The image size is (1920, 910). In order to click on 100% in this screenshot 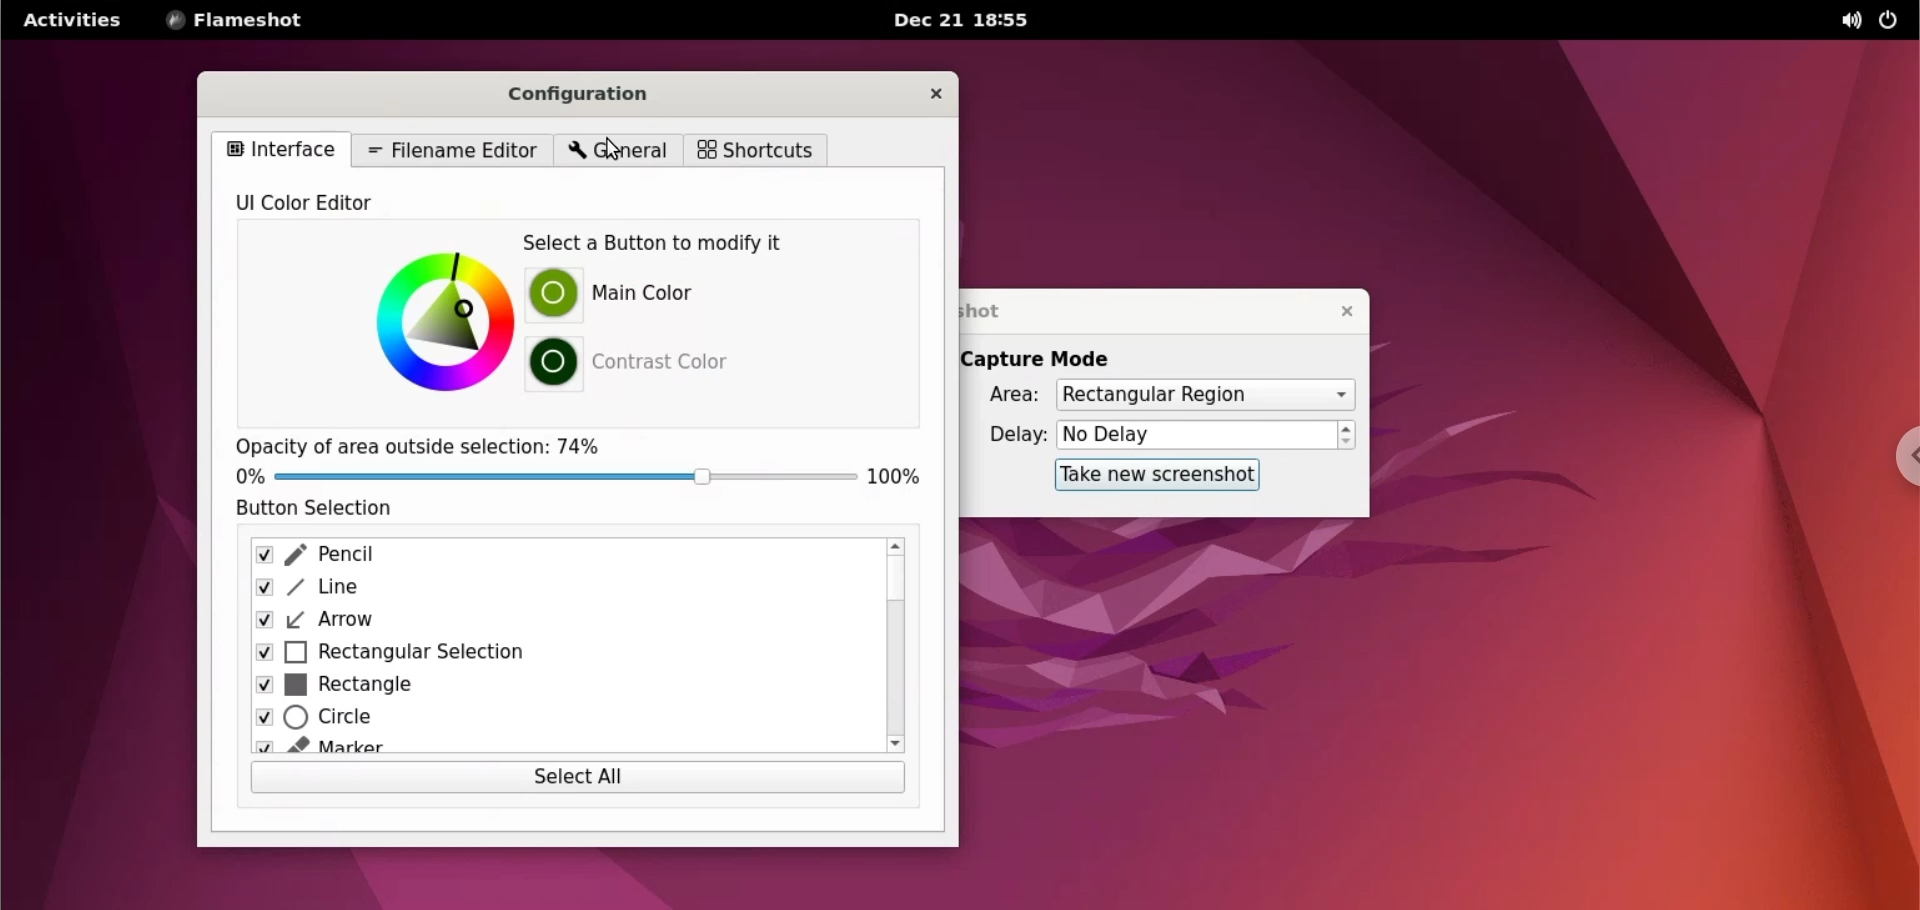, I will do `click(902, 476)`.